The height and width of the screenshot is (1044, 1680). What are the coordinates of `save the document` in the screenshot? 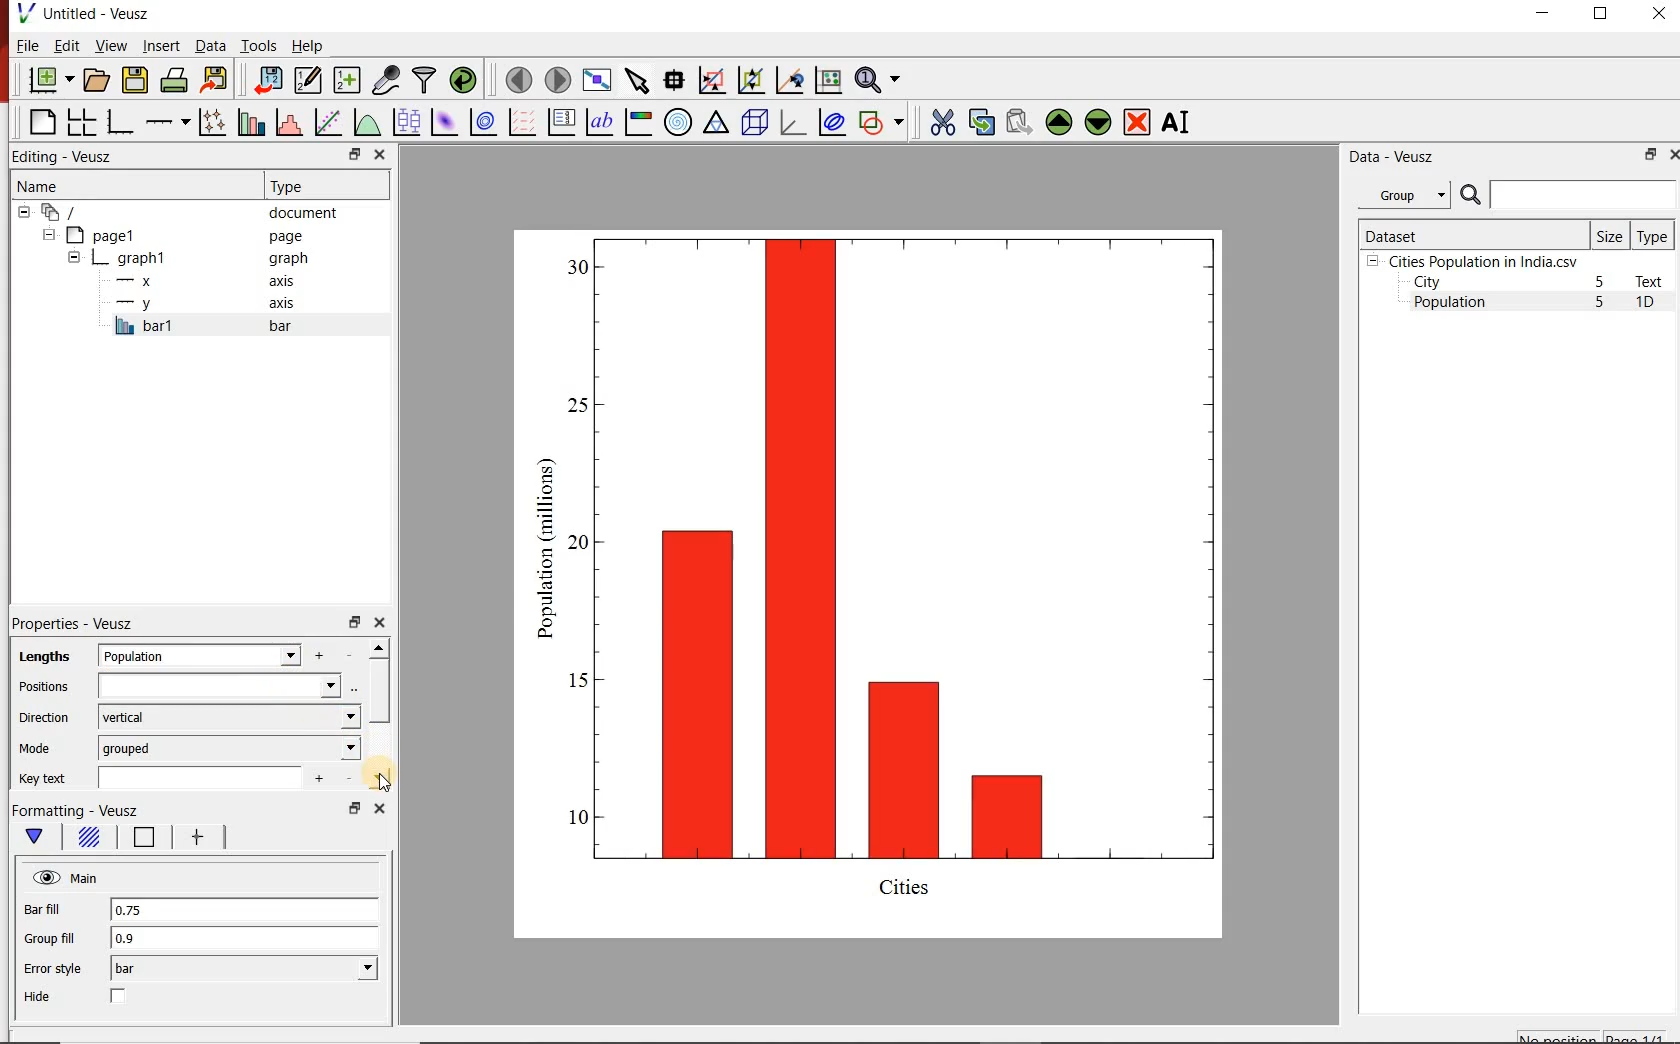 It's located at (135, 78).